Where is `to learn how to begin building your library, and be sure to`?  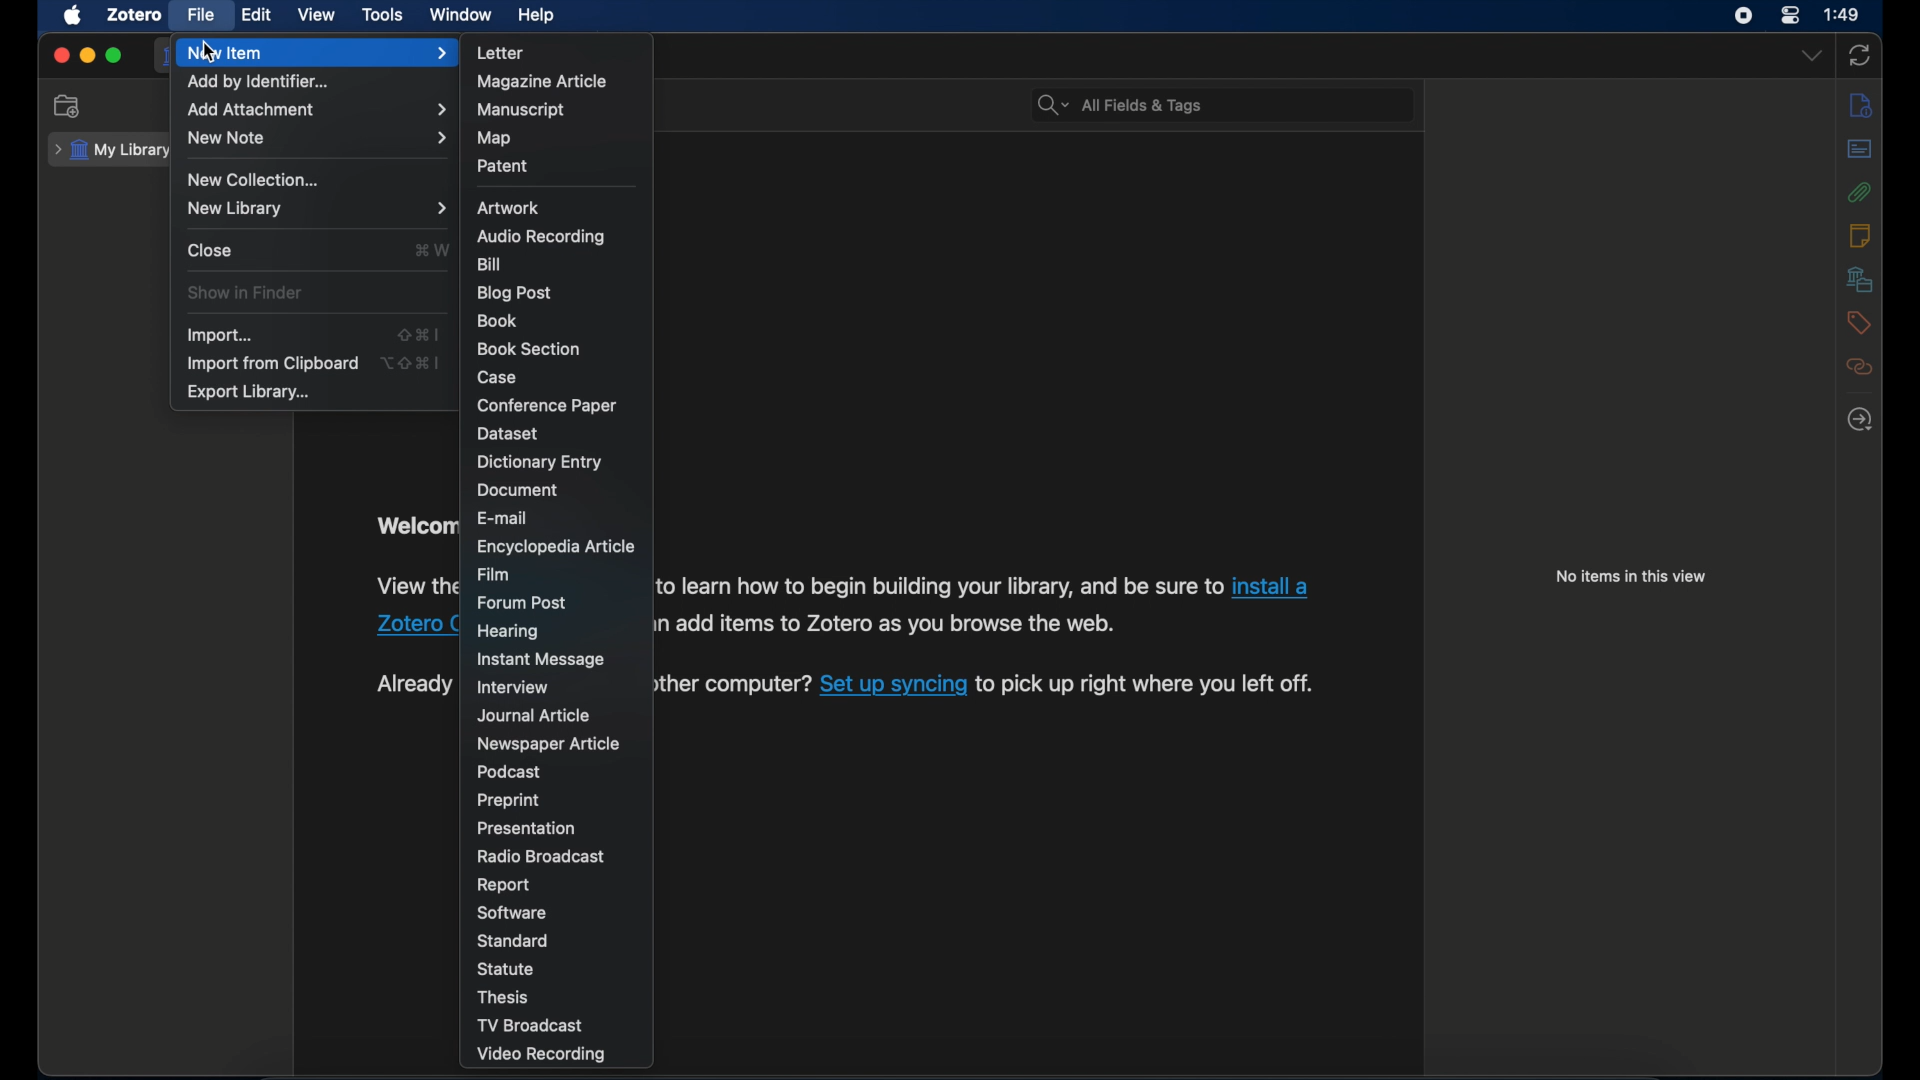 to learn how to begin building your library, and be sure to is located at coordinates (939, 586).